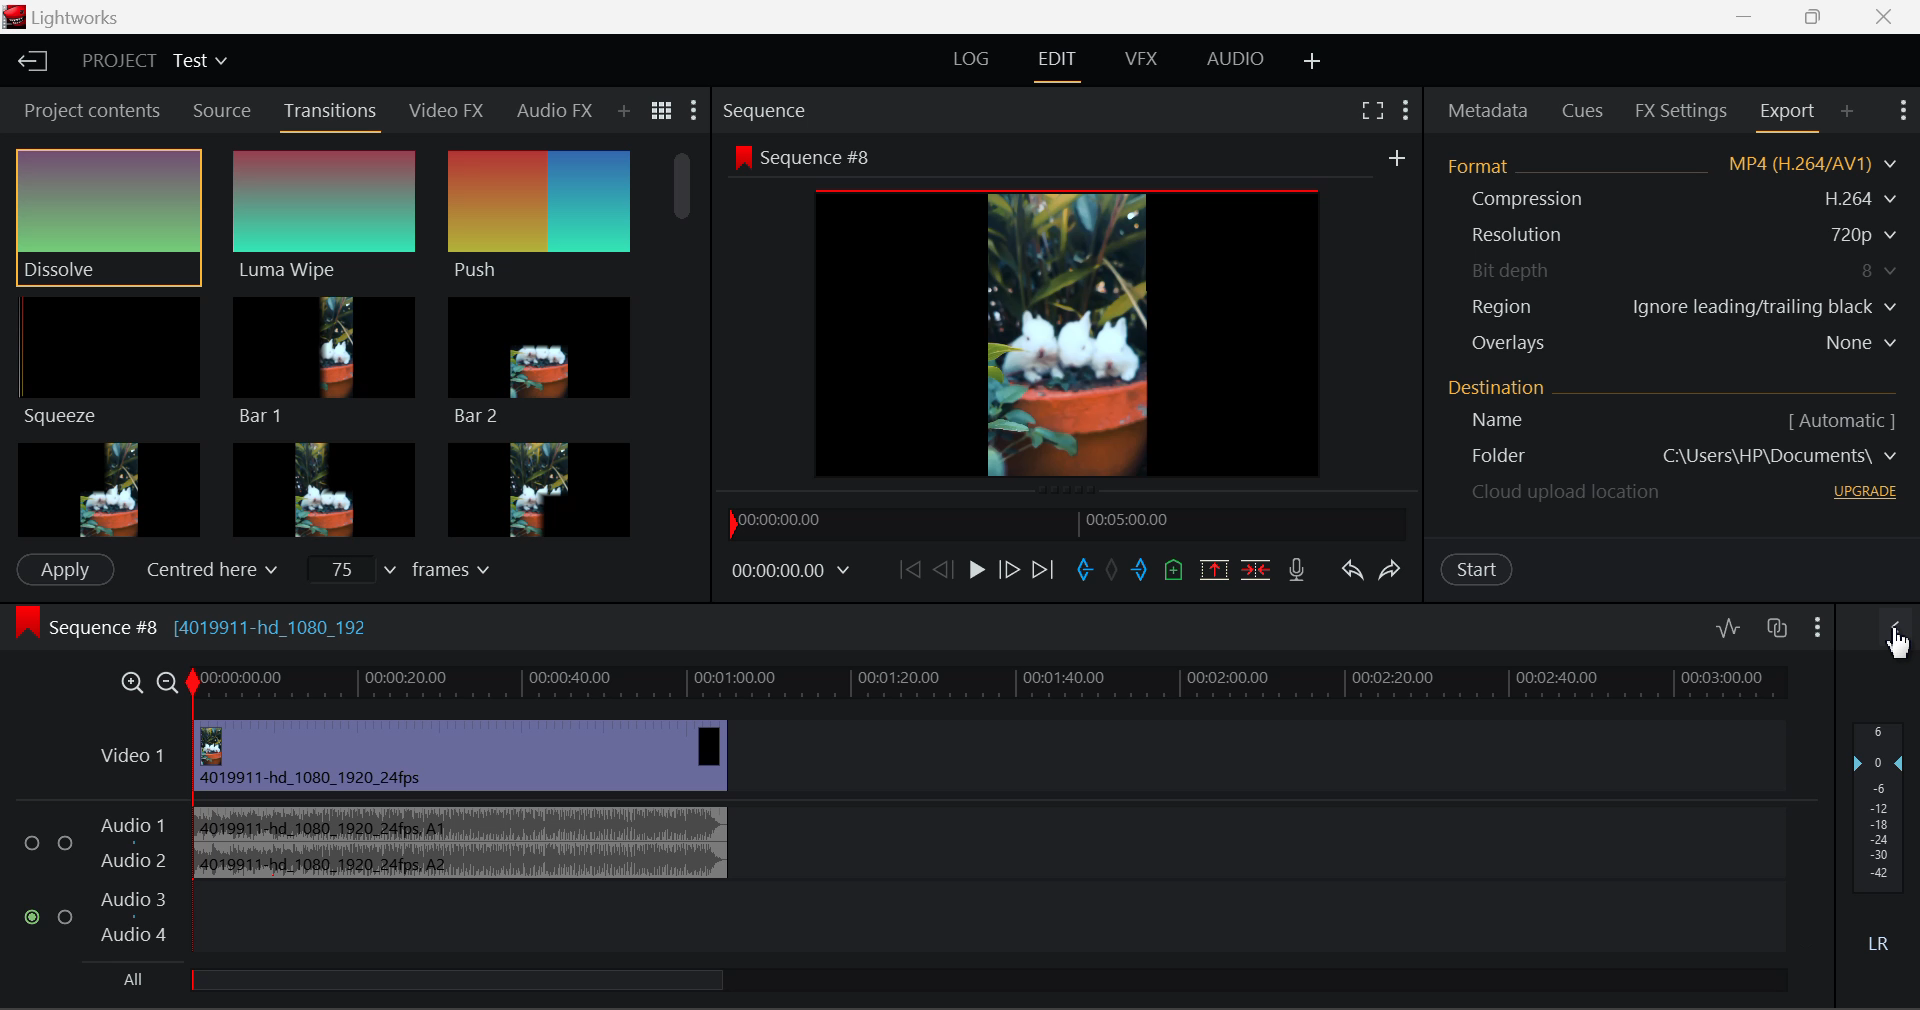  What do you see at coordinates (794, 571) in the screenshot?
I see `Frame Time` at bounding box center [794, 571].